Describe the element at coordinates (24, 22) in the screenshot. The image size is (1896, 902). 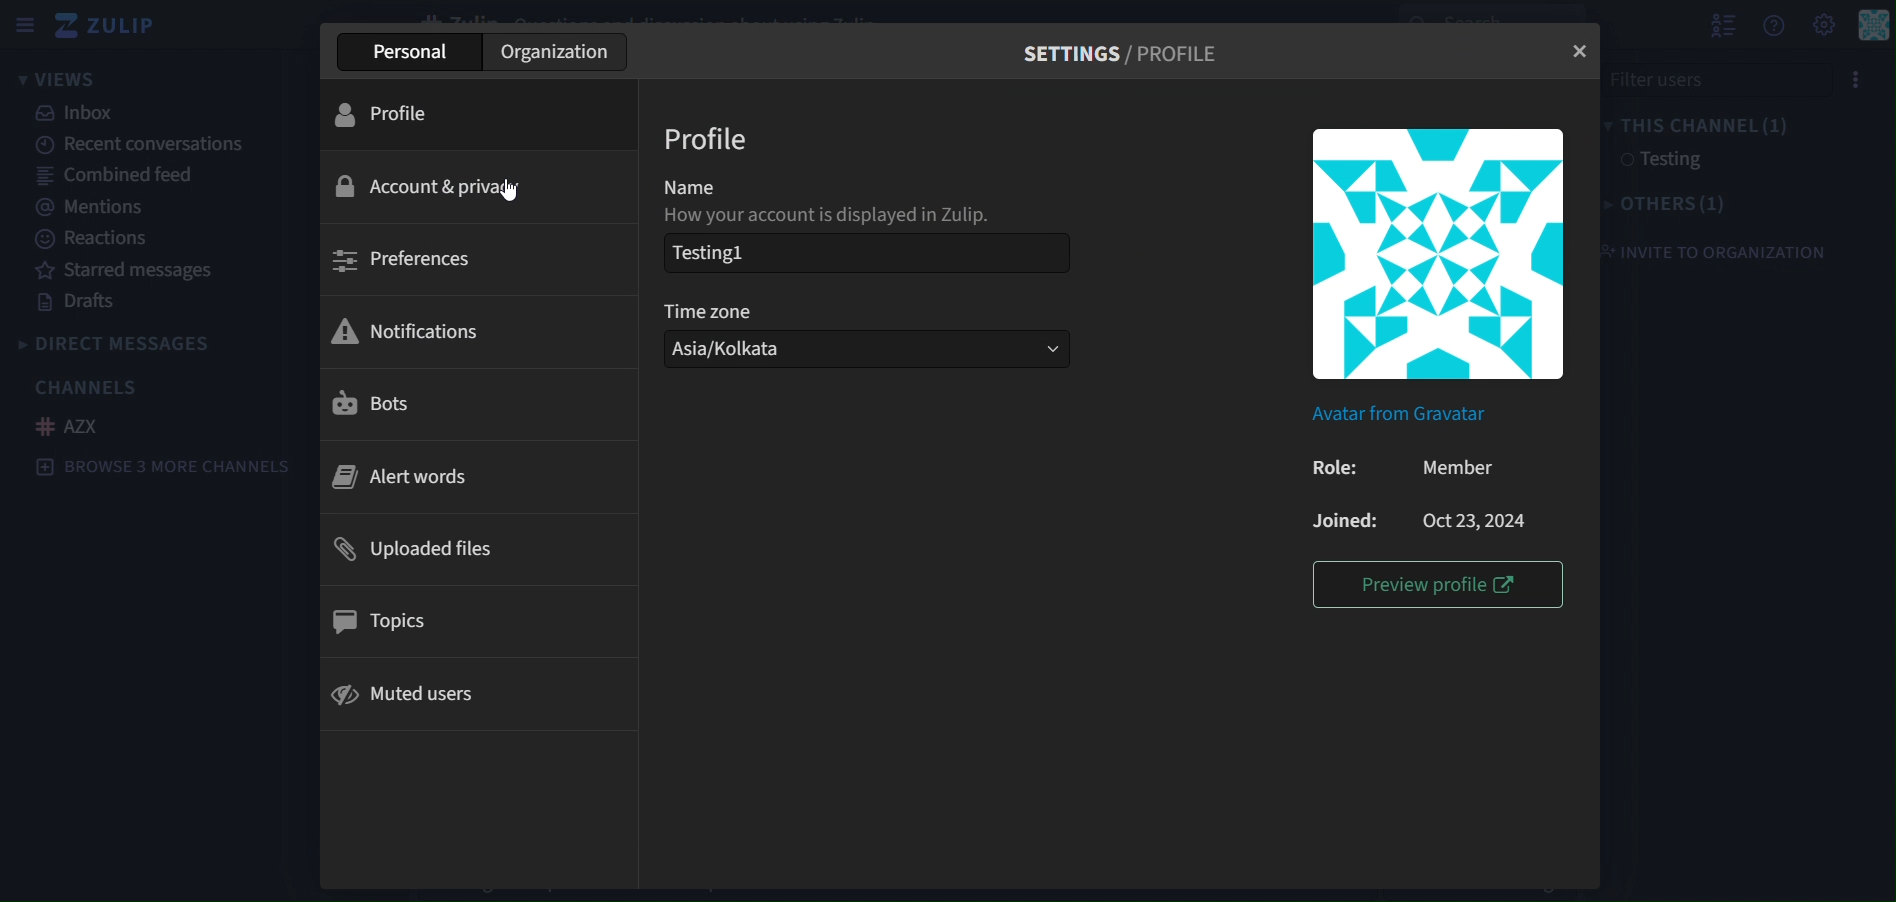
I see `sidebar` at that location.